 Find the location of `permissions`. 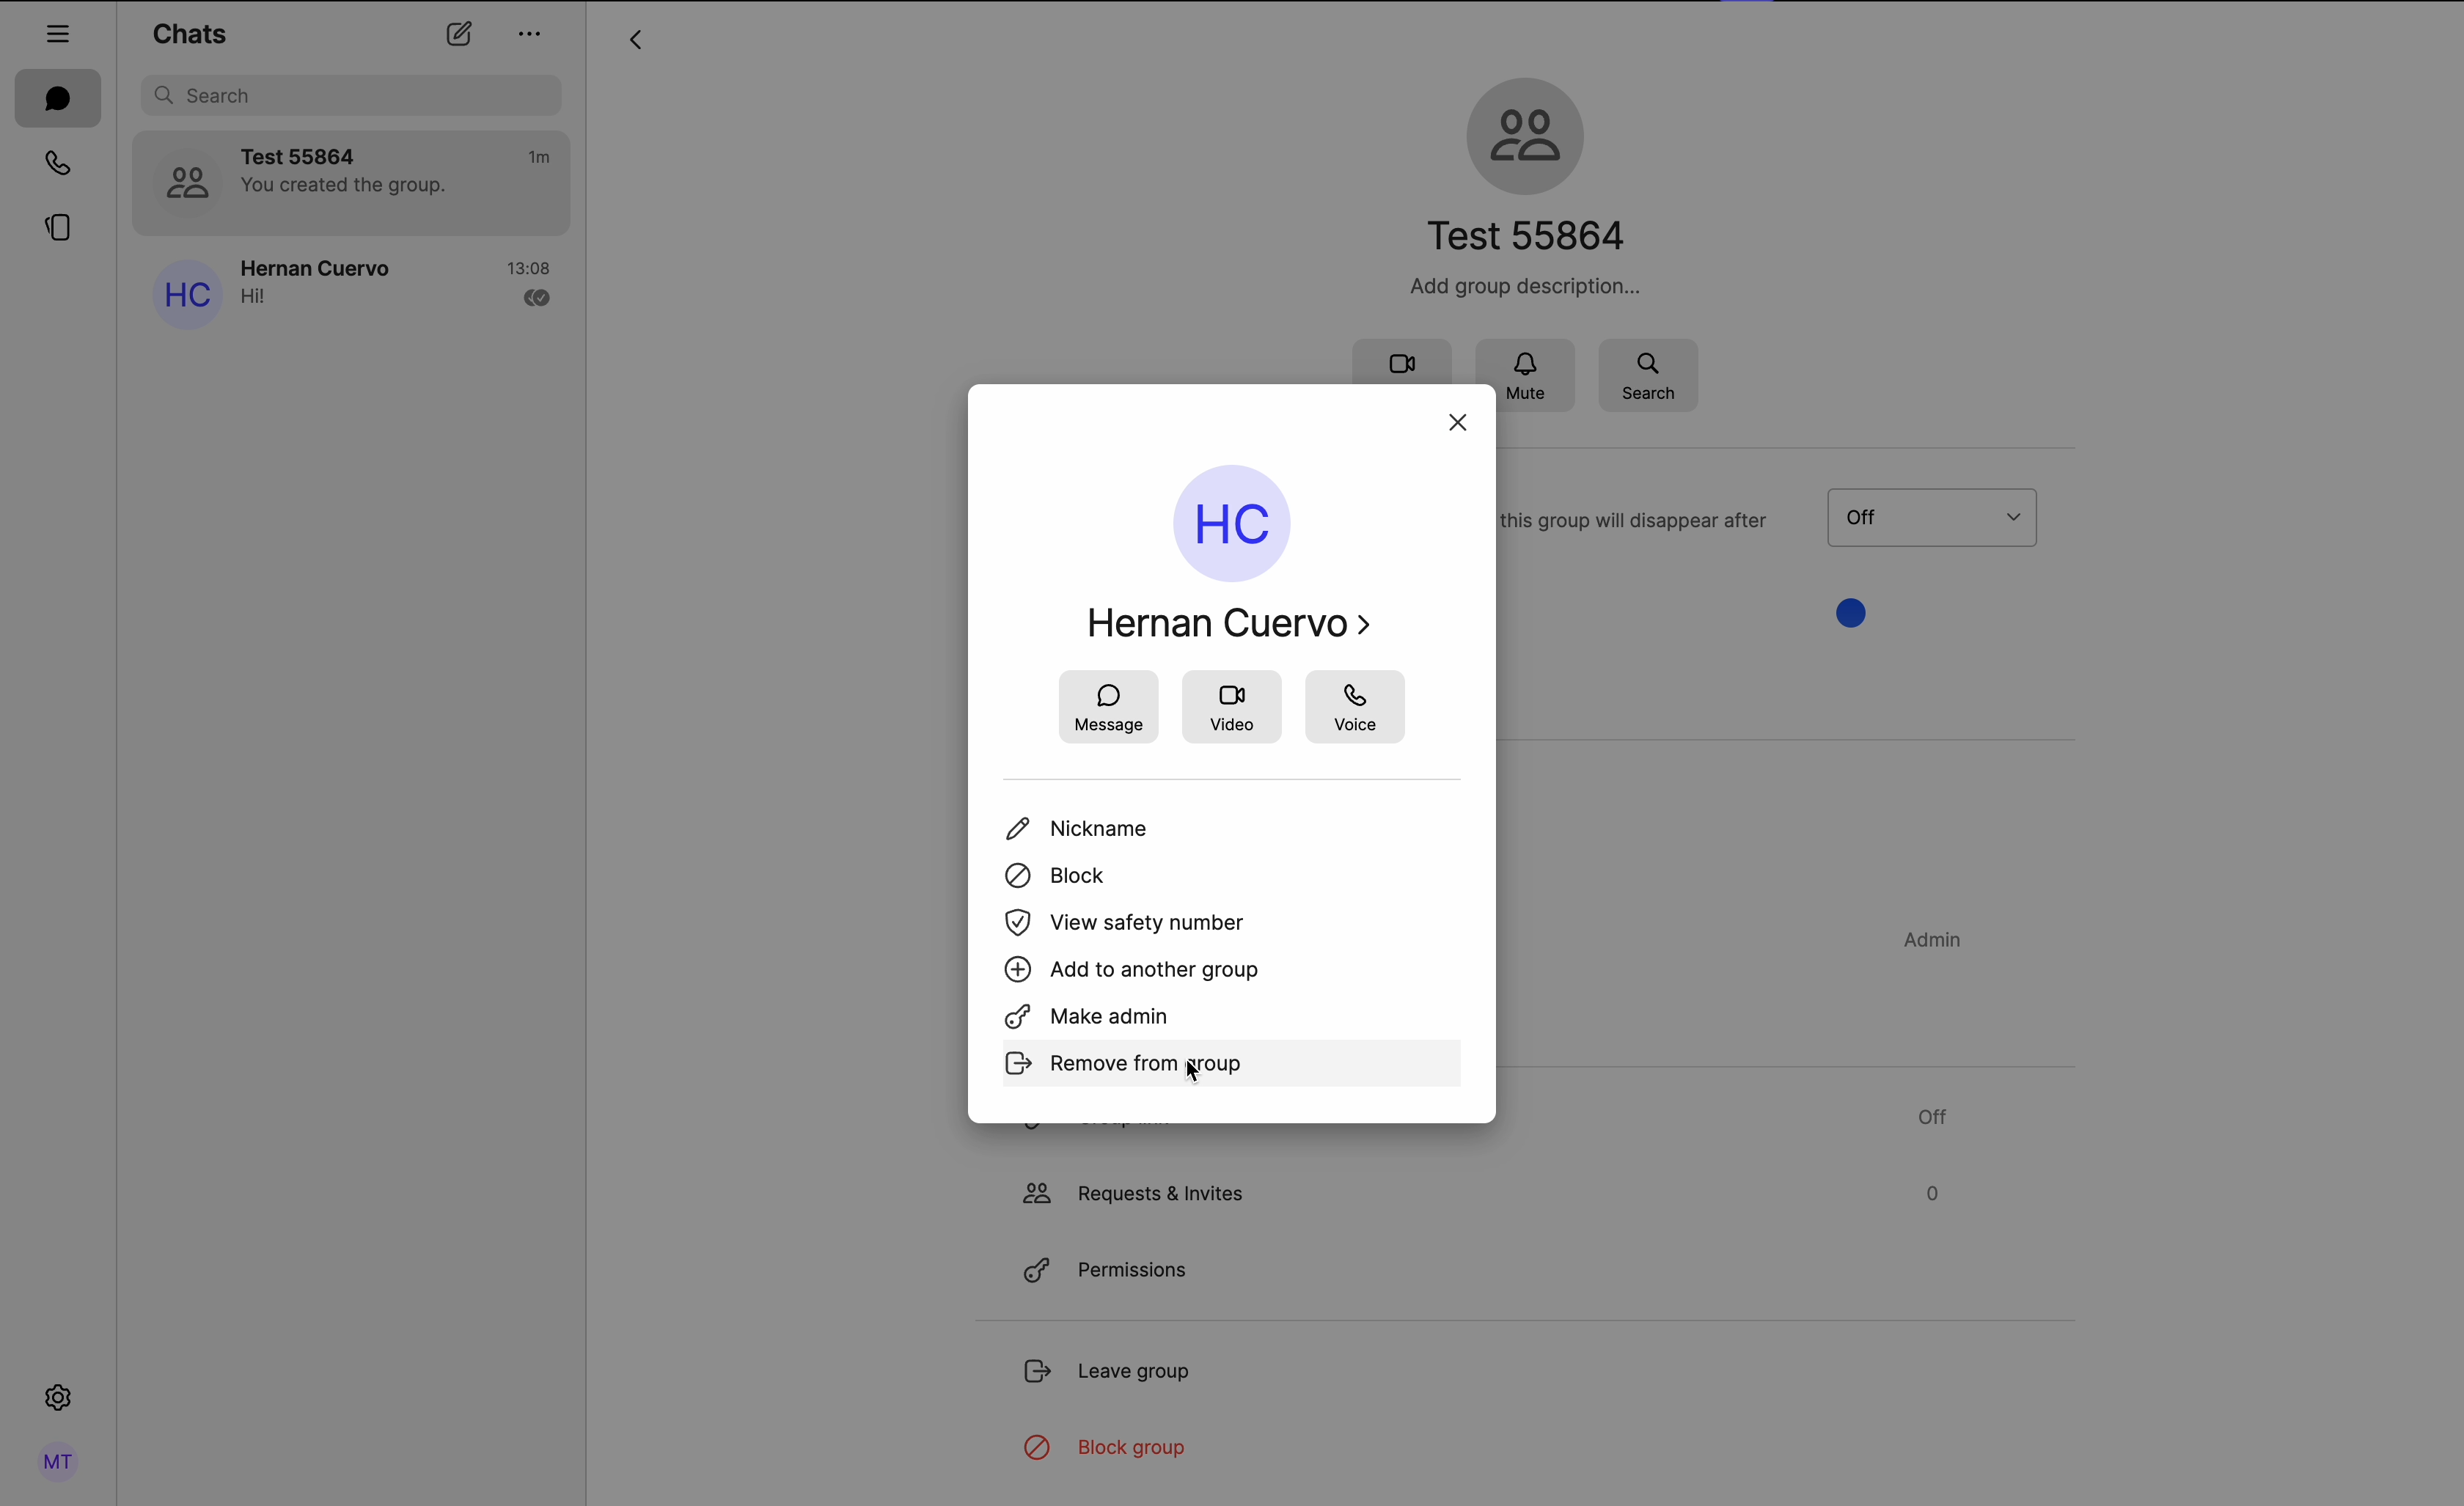

permissions is located at coordinates (1102, 1272).